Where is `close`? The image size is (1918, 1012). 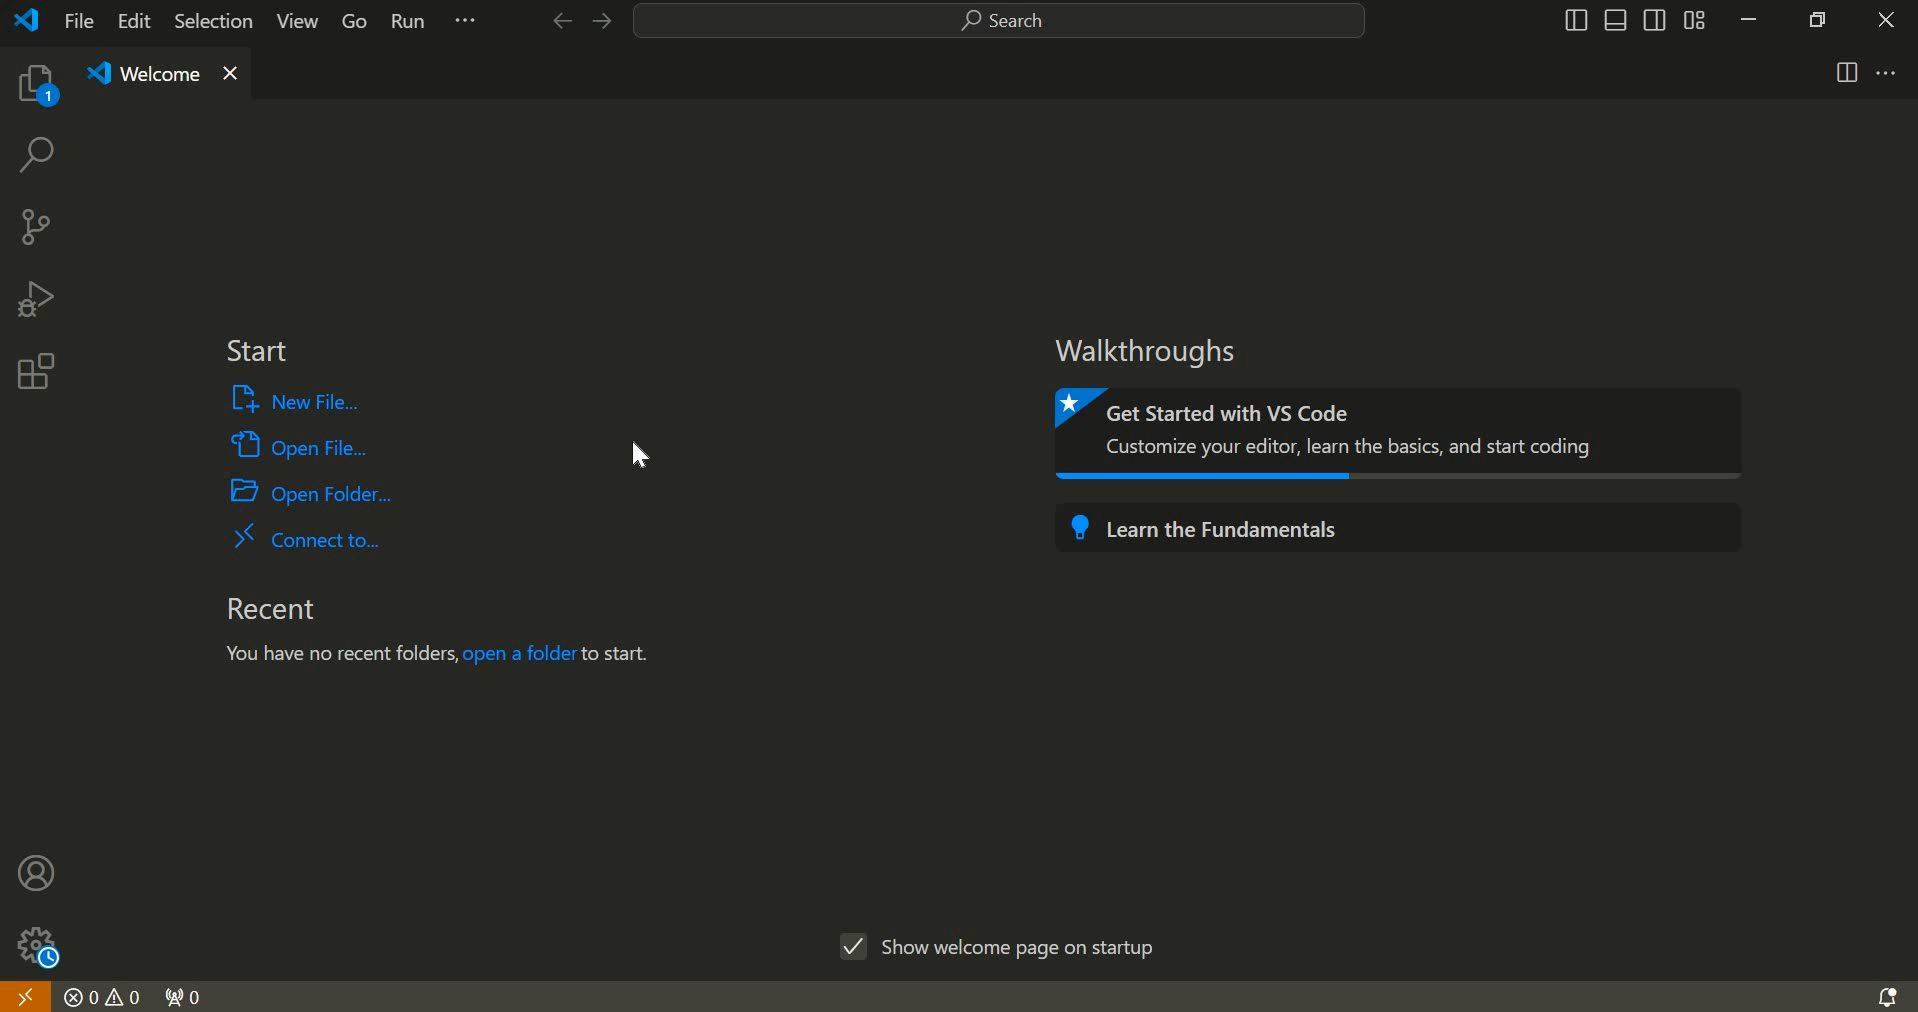
close is located at coordinates (1887, 19).